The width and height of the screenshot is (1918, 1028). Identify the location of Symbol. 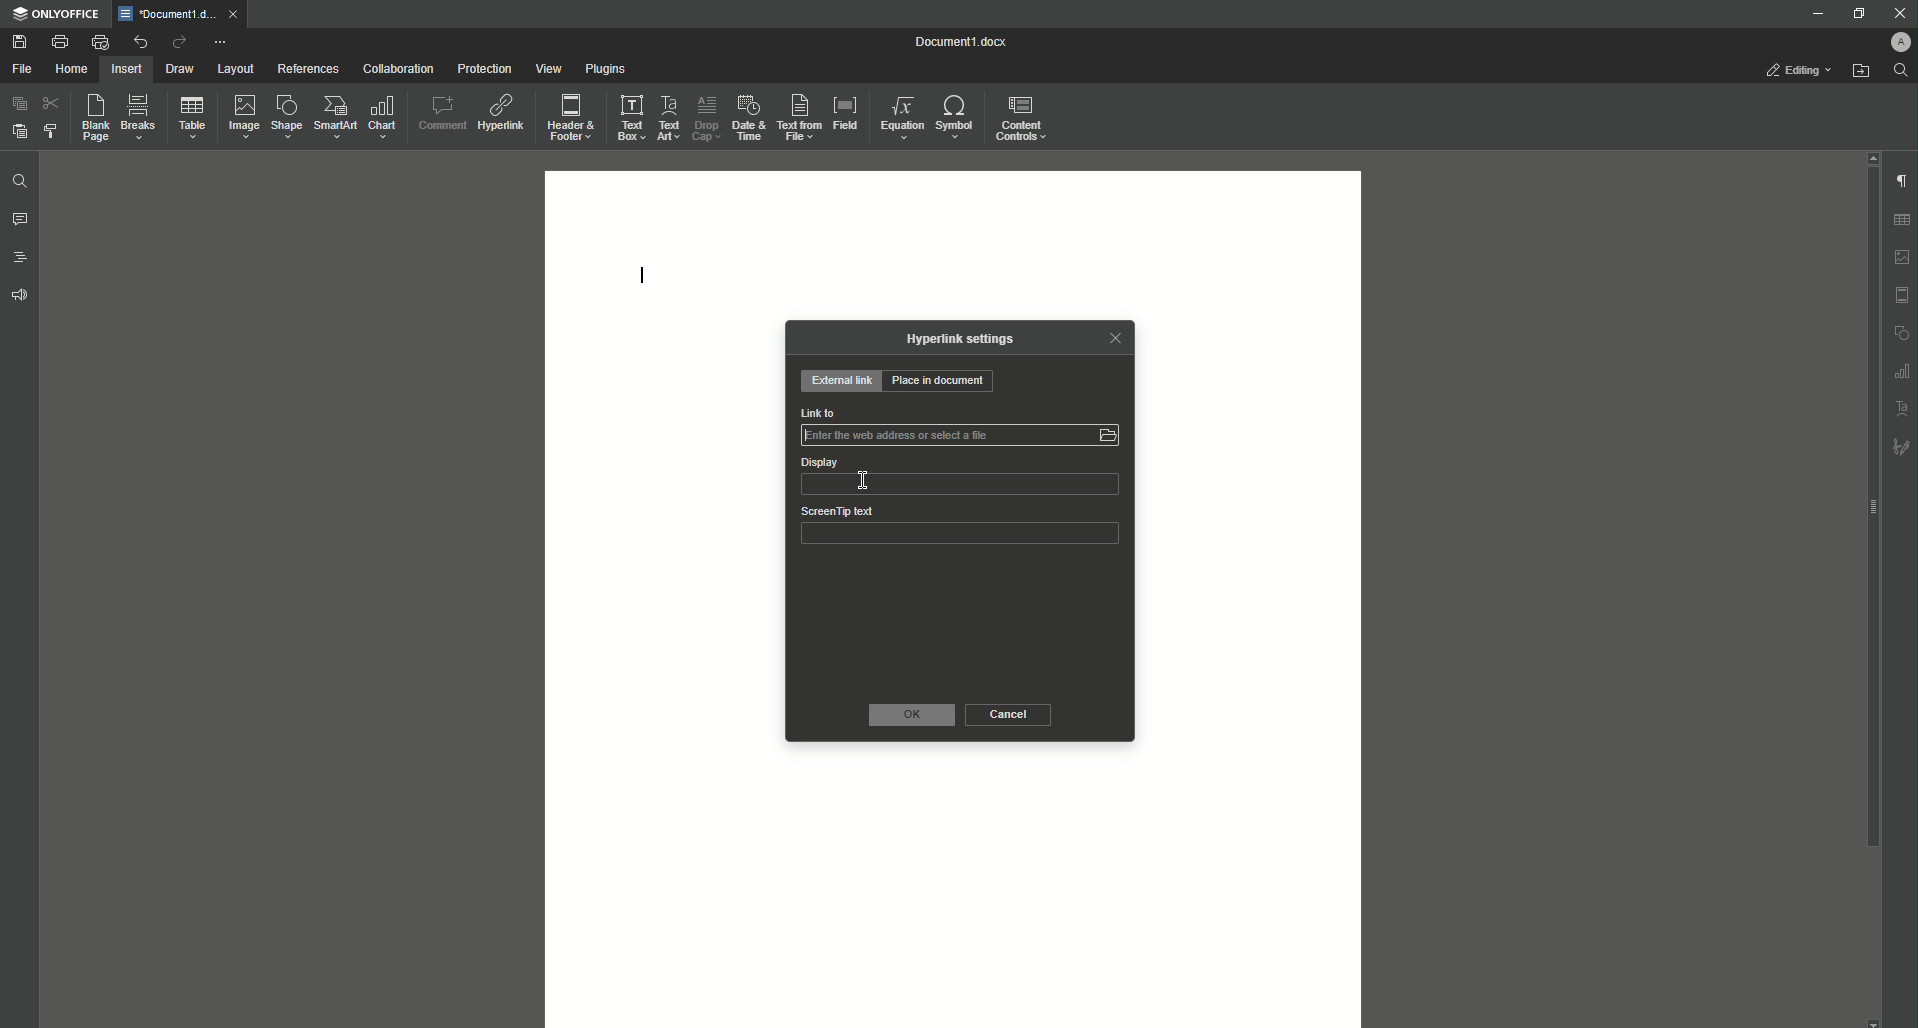
(957, 115).